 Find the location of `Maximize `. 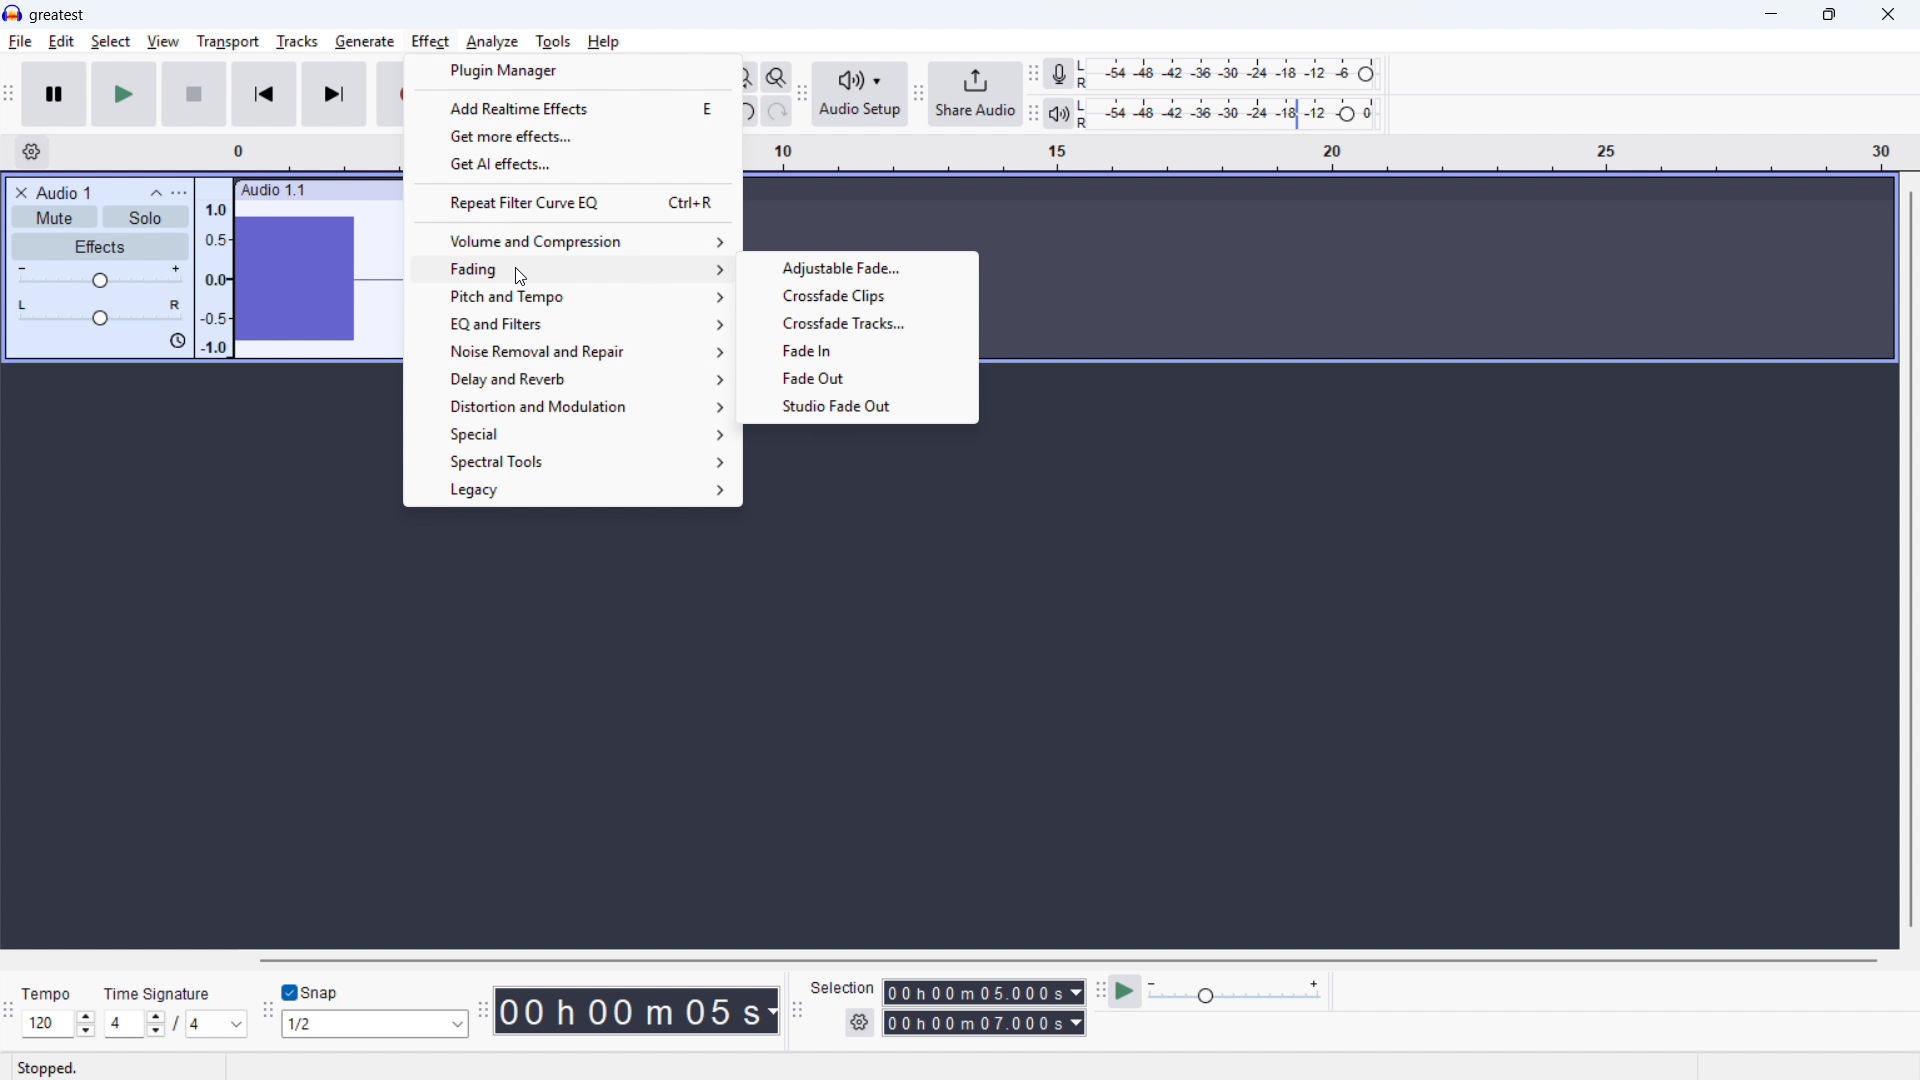

Maximize  is located at coordinates (1829, 15).